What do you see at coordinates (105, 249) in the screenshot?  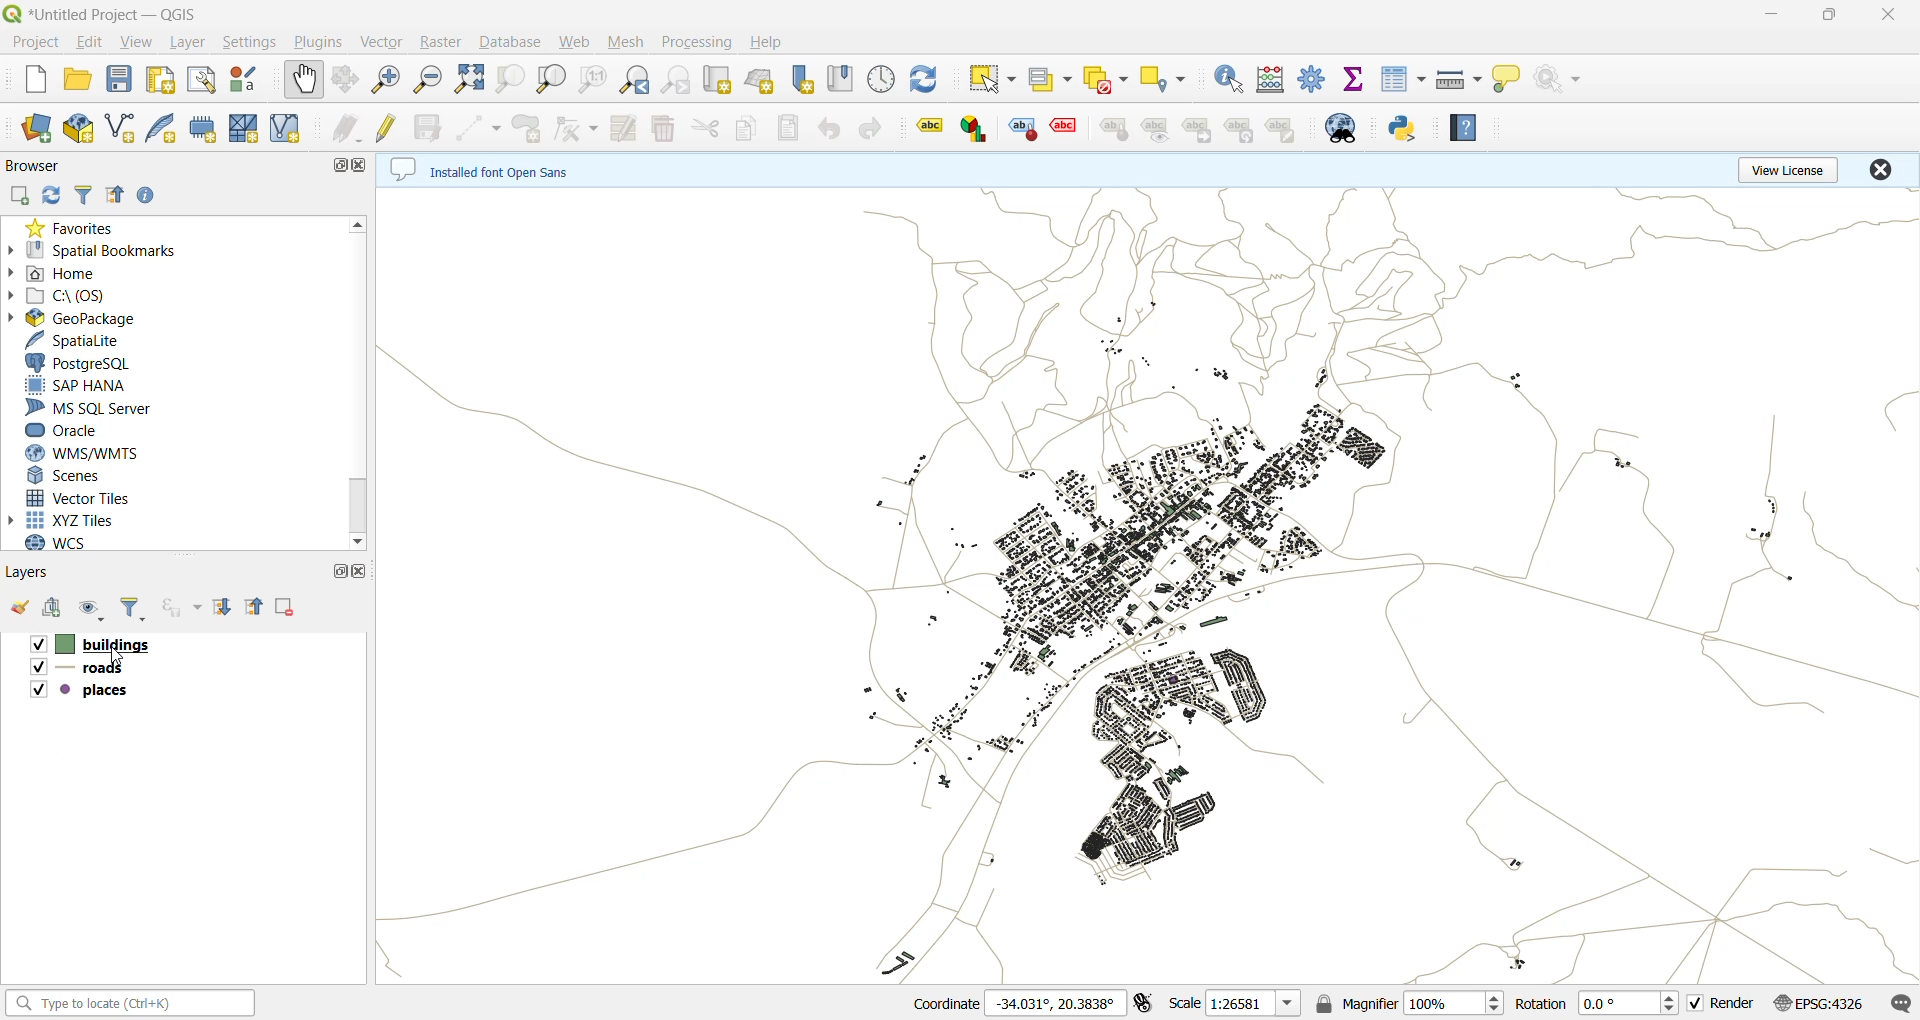 I see `spatial bookmarks` at bounding box center [105, 249].